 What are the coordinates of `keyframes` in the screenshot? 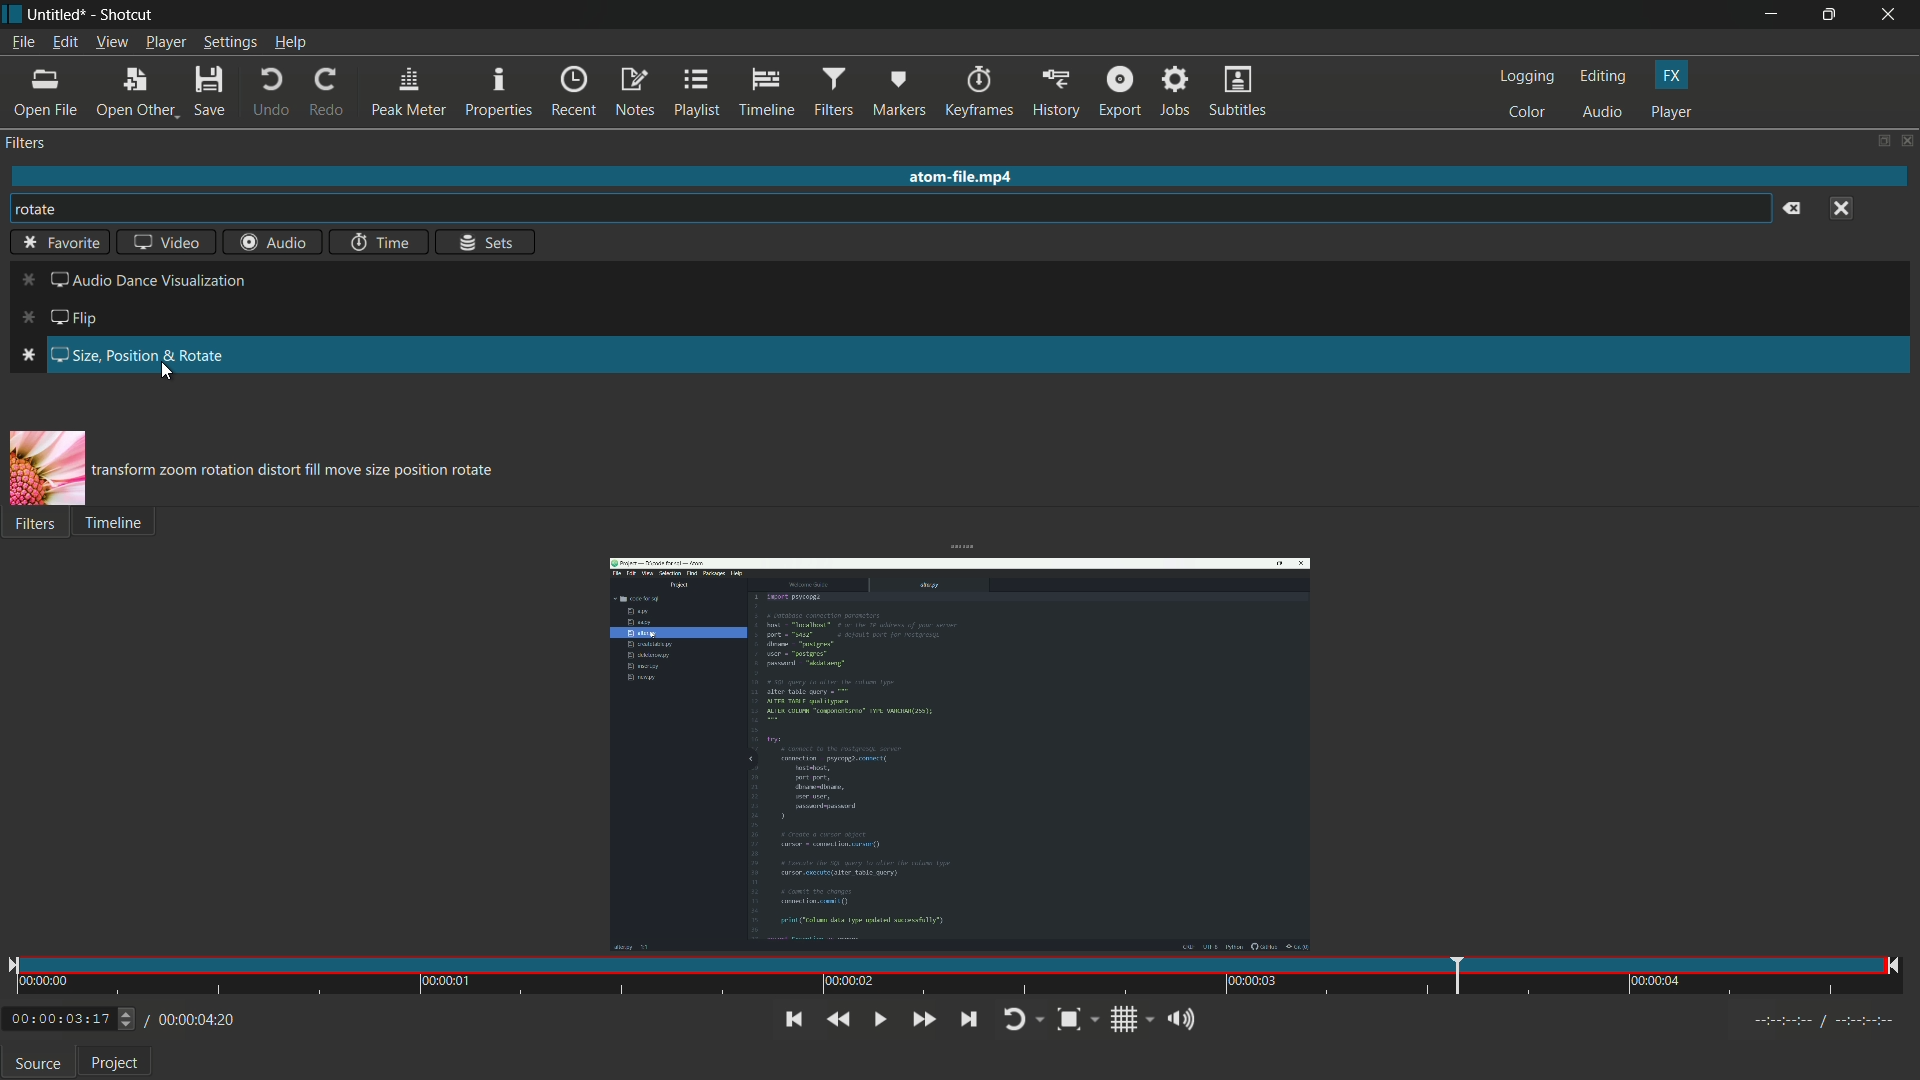 It's located at (977, 93).